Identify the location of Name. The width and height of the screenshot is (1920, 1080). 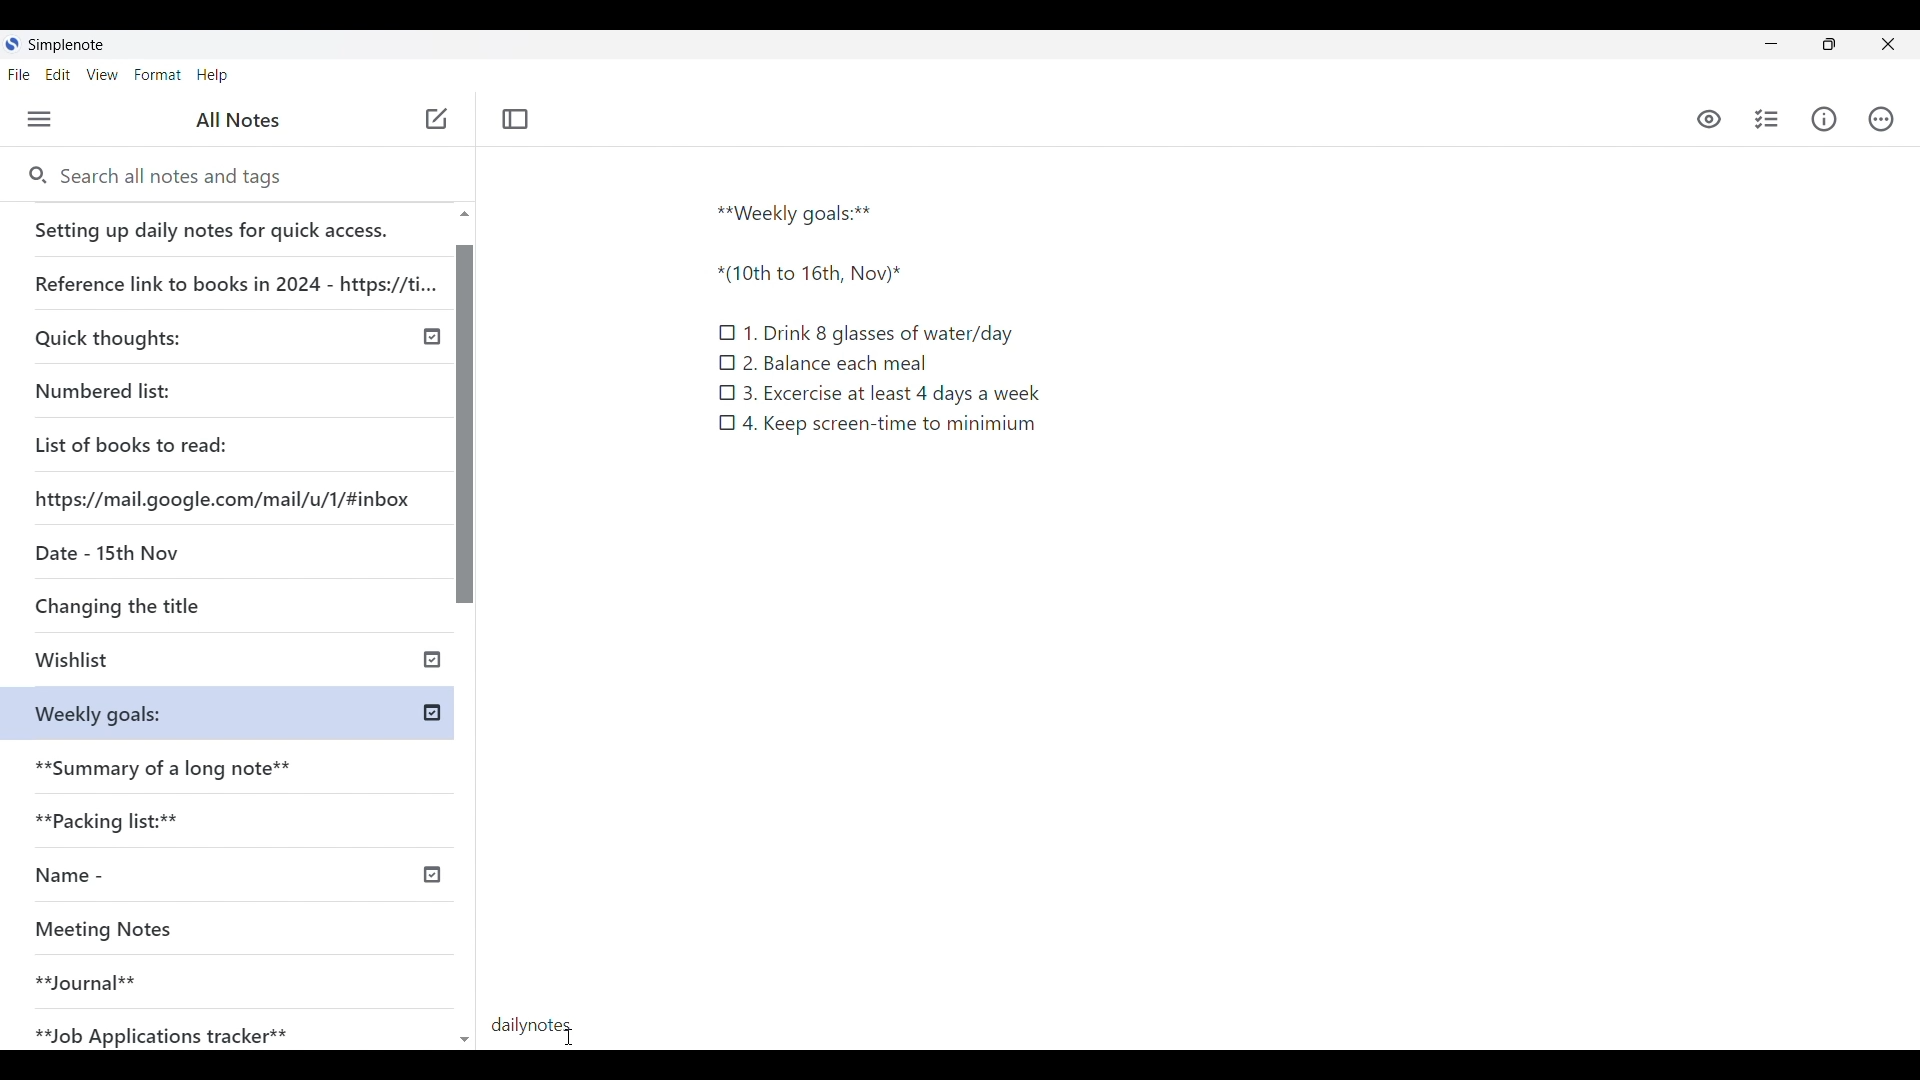
(143, 876).